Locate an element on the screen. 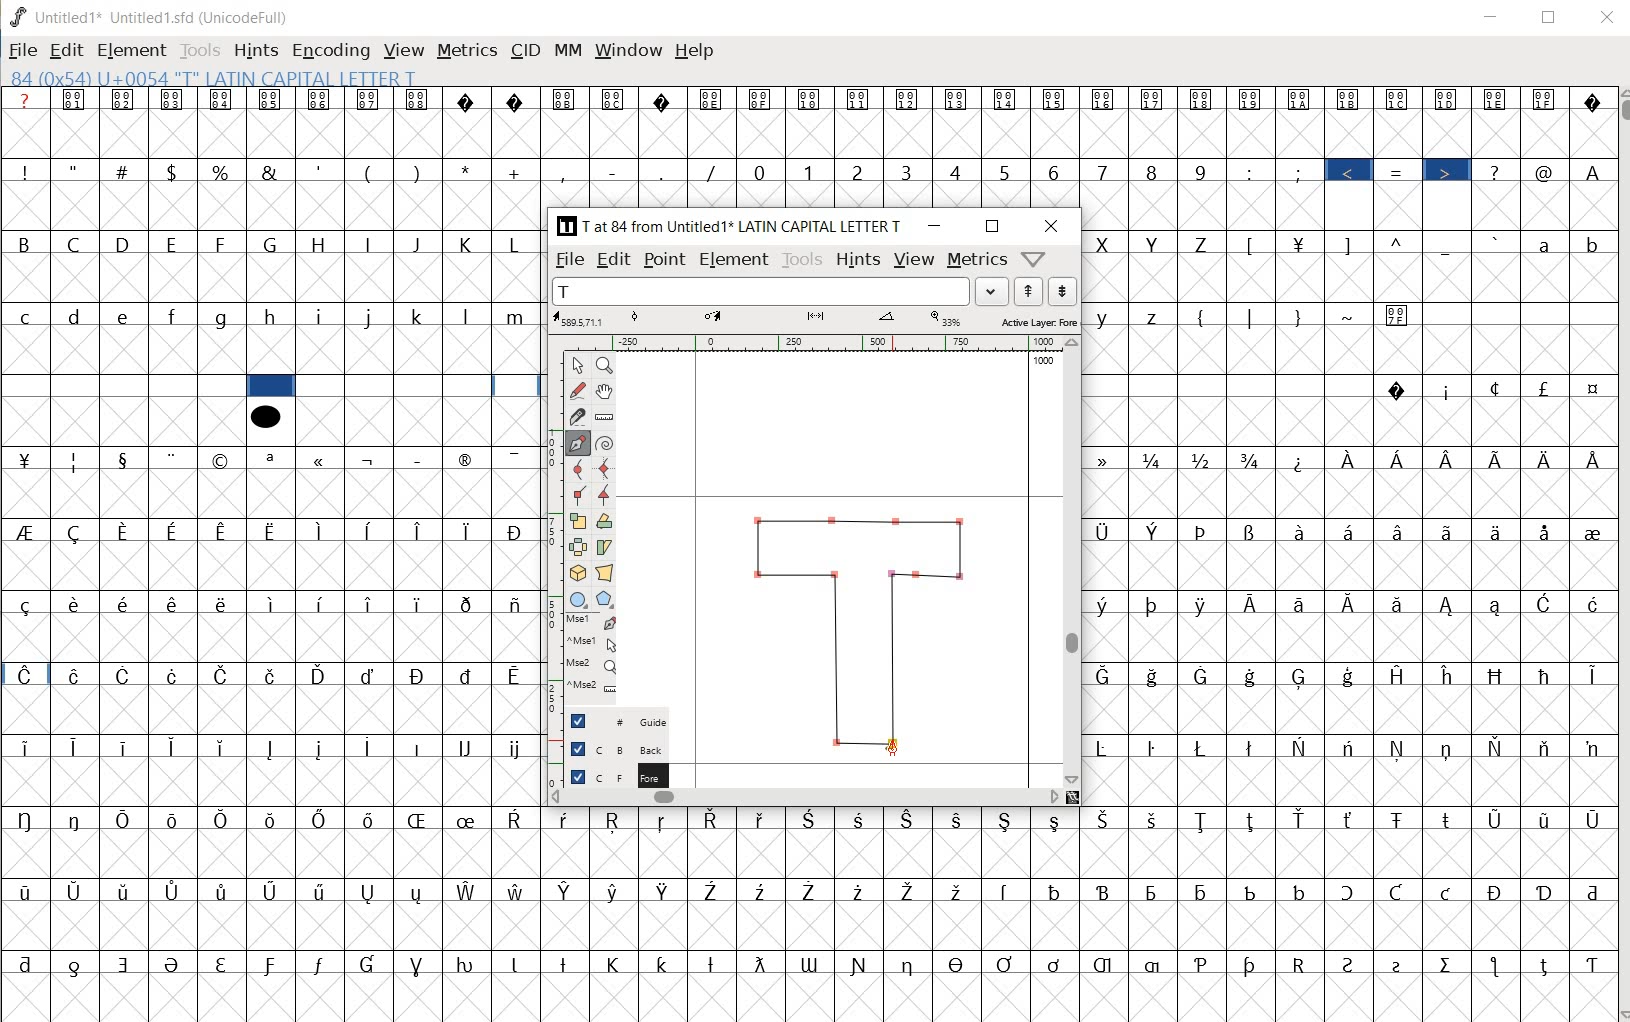 The image size is (1630, 1022). Symbol is located at coordinates (470, 962).